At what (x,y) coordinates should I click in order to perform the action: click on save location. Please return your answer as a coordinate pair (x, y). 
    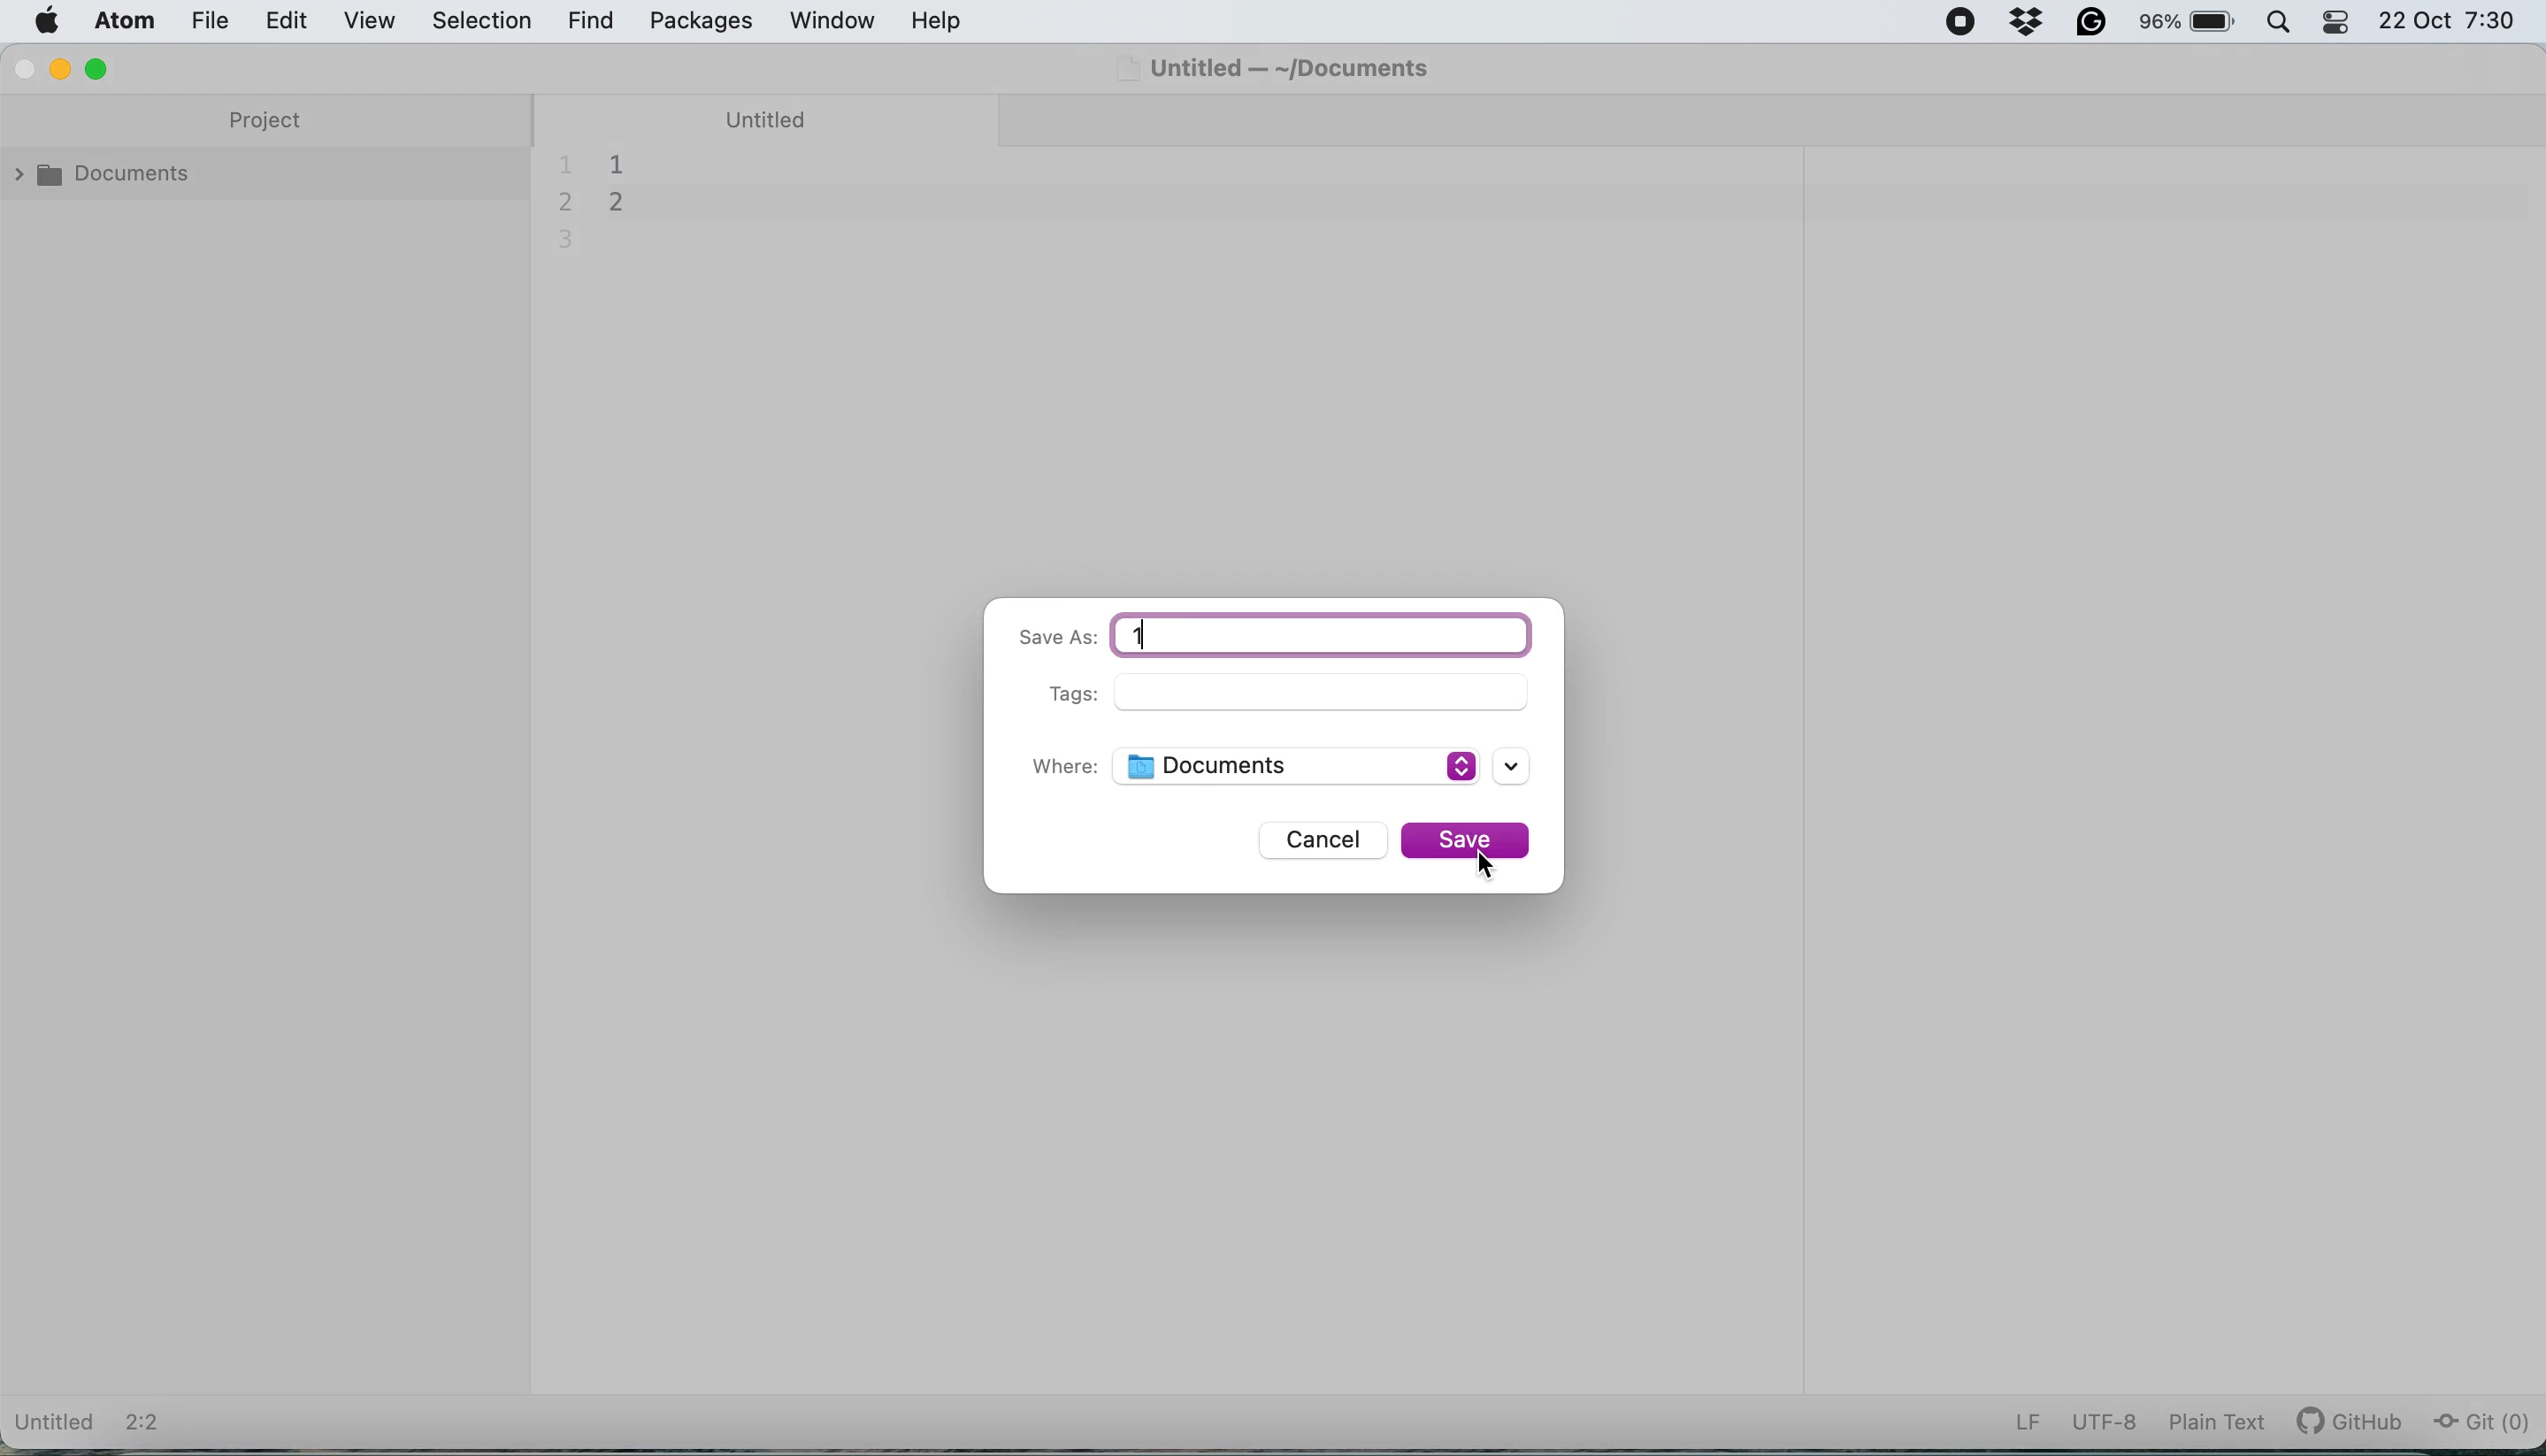
    Looking at the image, I should click on (1321, 768).